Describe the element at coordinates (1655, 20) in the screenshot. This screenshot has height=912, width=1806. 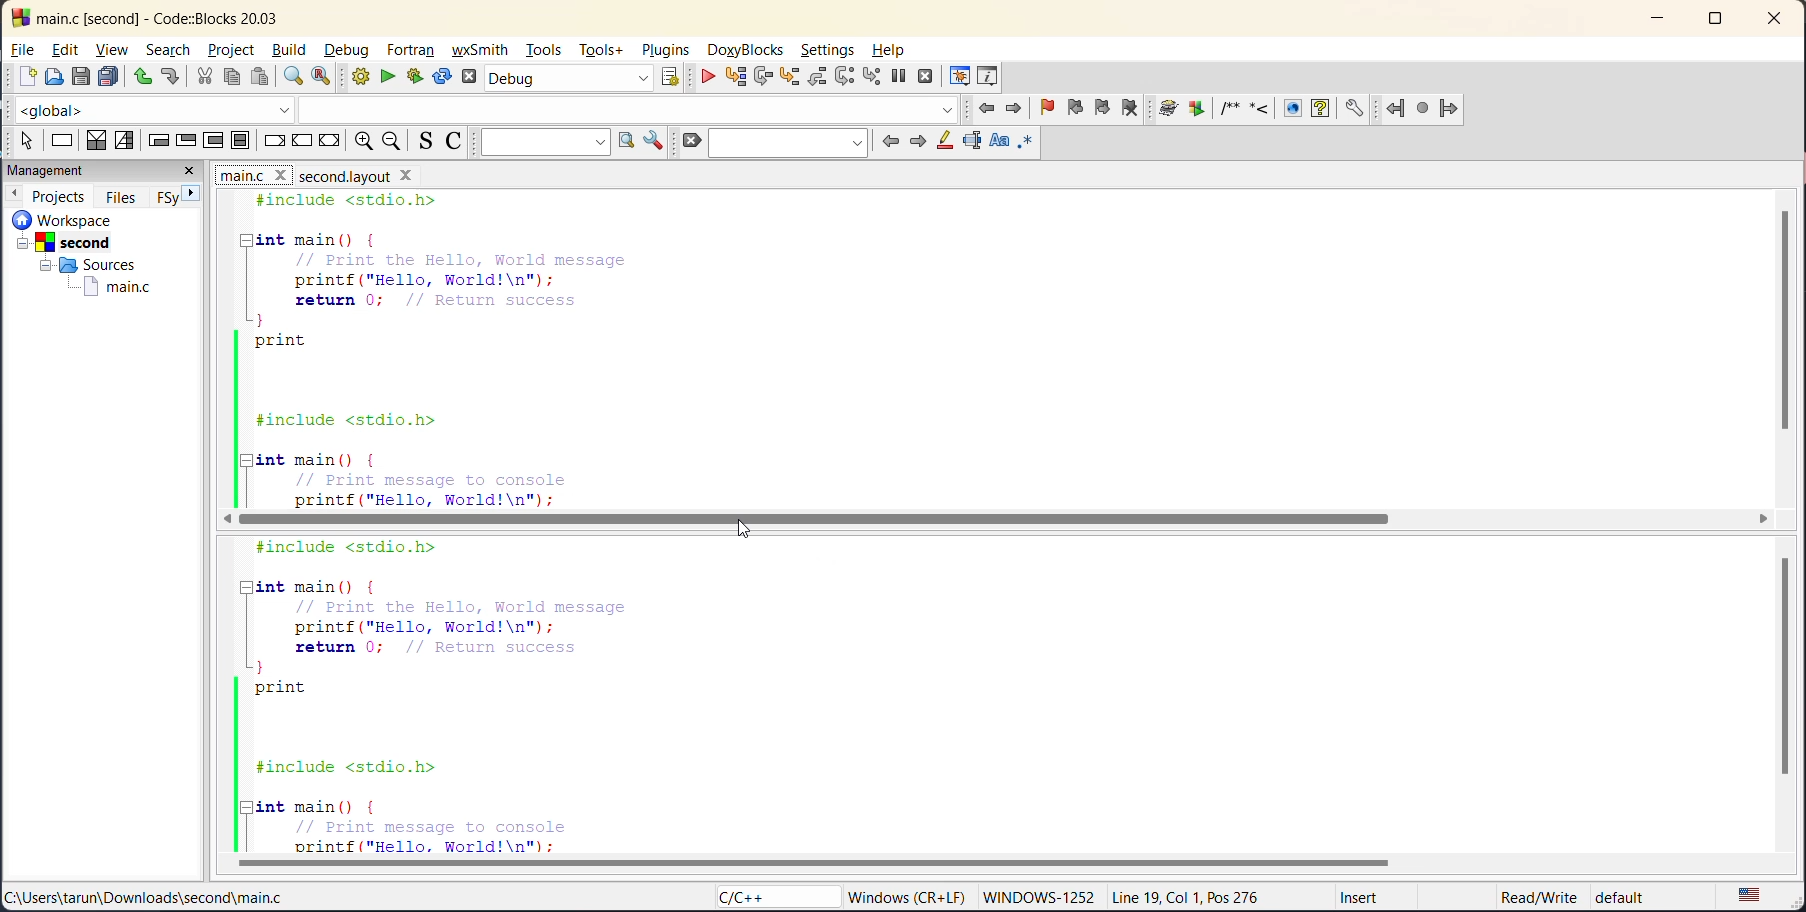
I see `minimize` at that location.